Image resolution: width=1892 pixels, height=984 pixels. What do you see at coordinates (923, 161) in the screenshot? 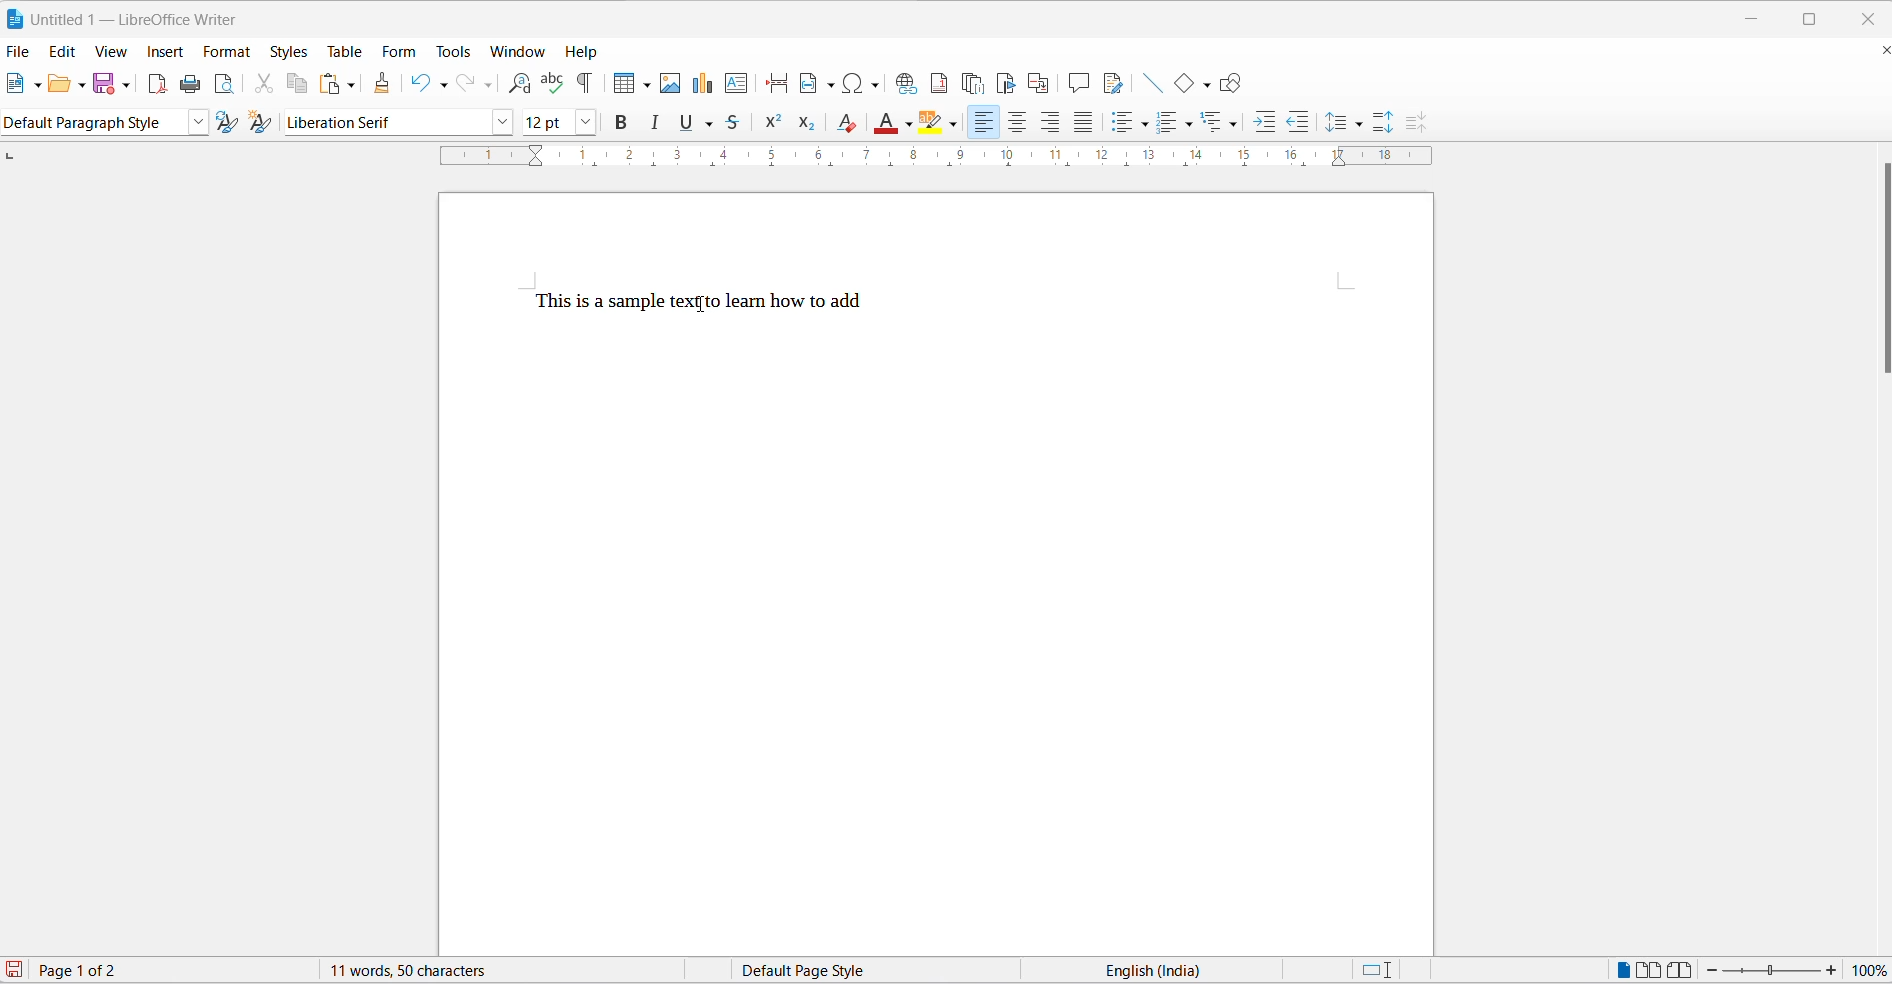
I see `scaling` at bounding box center [923, 161].